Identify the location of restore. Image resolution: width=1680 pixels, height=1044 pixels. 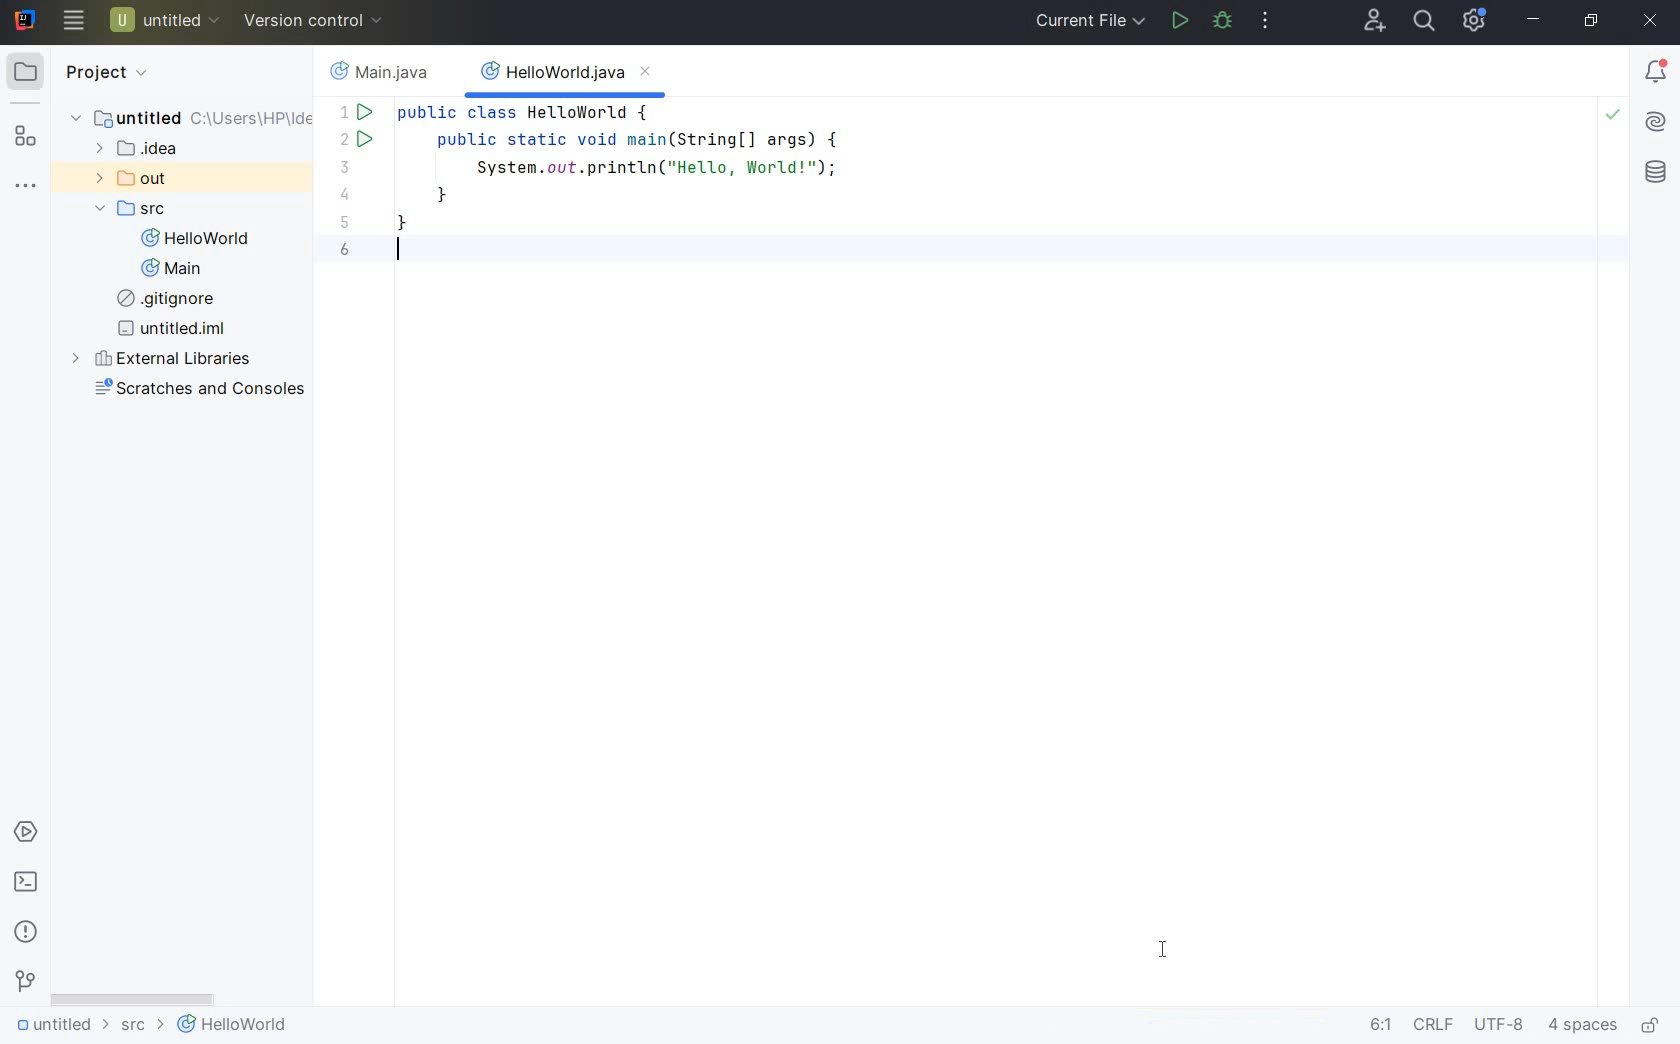
(1593, 22).